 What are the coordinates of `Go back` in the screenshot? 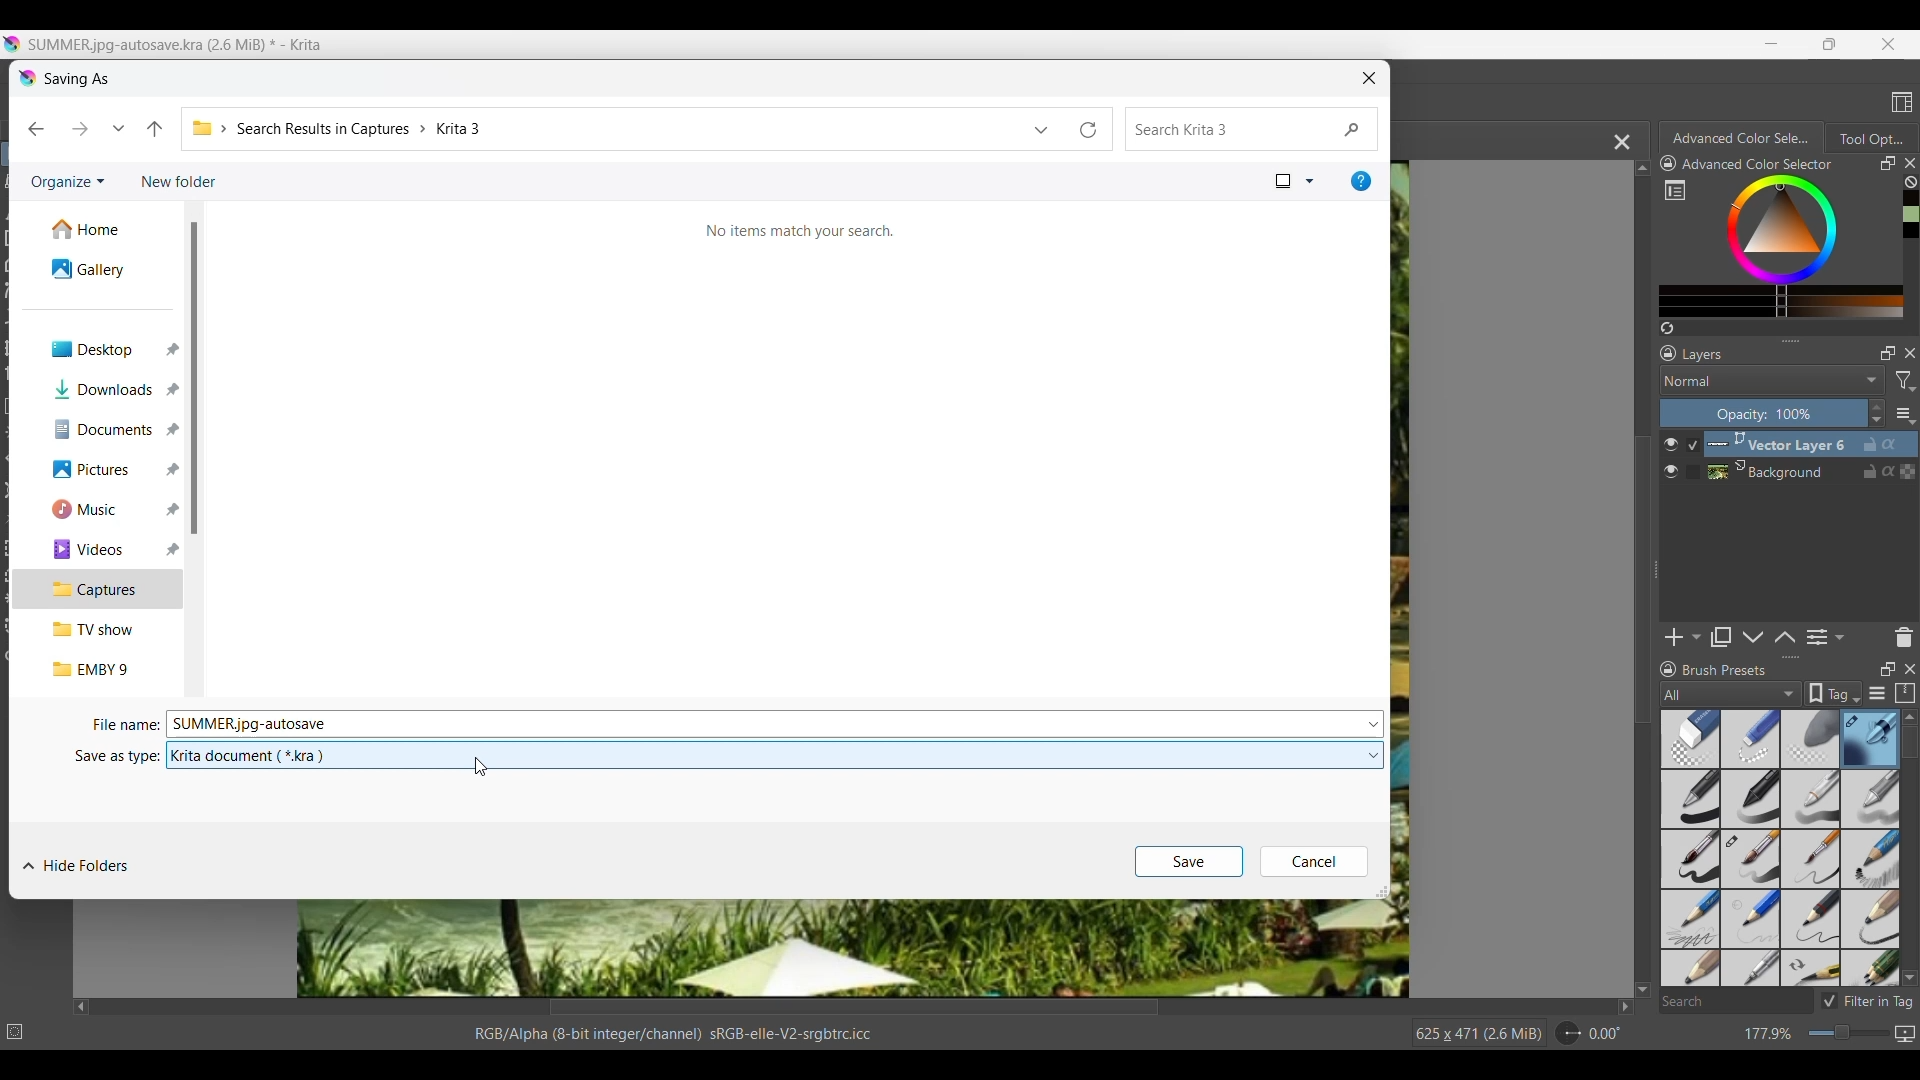 It's located at (35, 129).